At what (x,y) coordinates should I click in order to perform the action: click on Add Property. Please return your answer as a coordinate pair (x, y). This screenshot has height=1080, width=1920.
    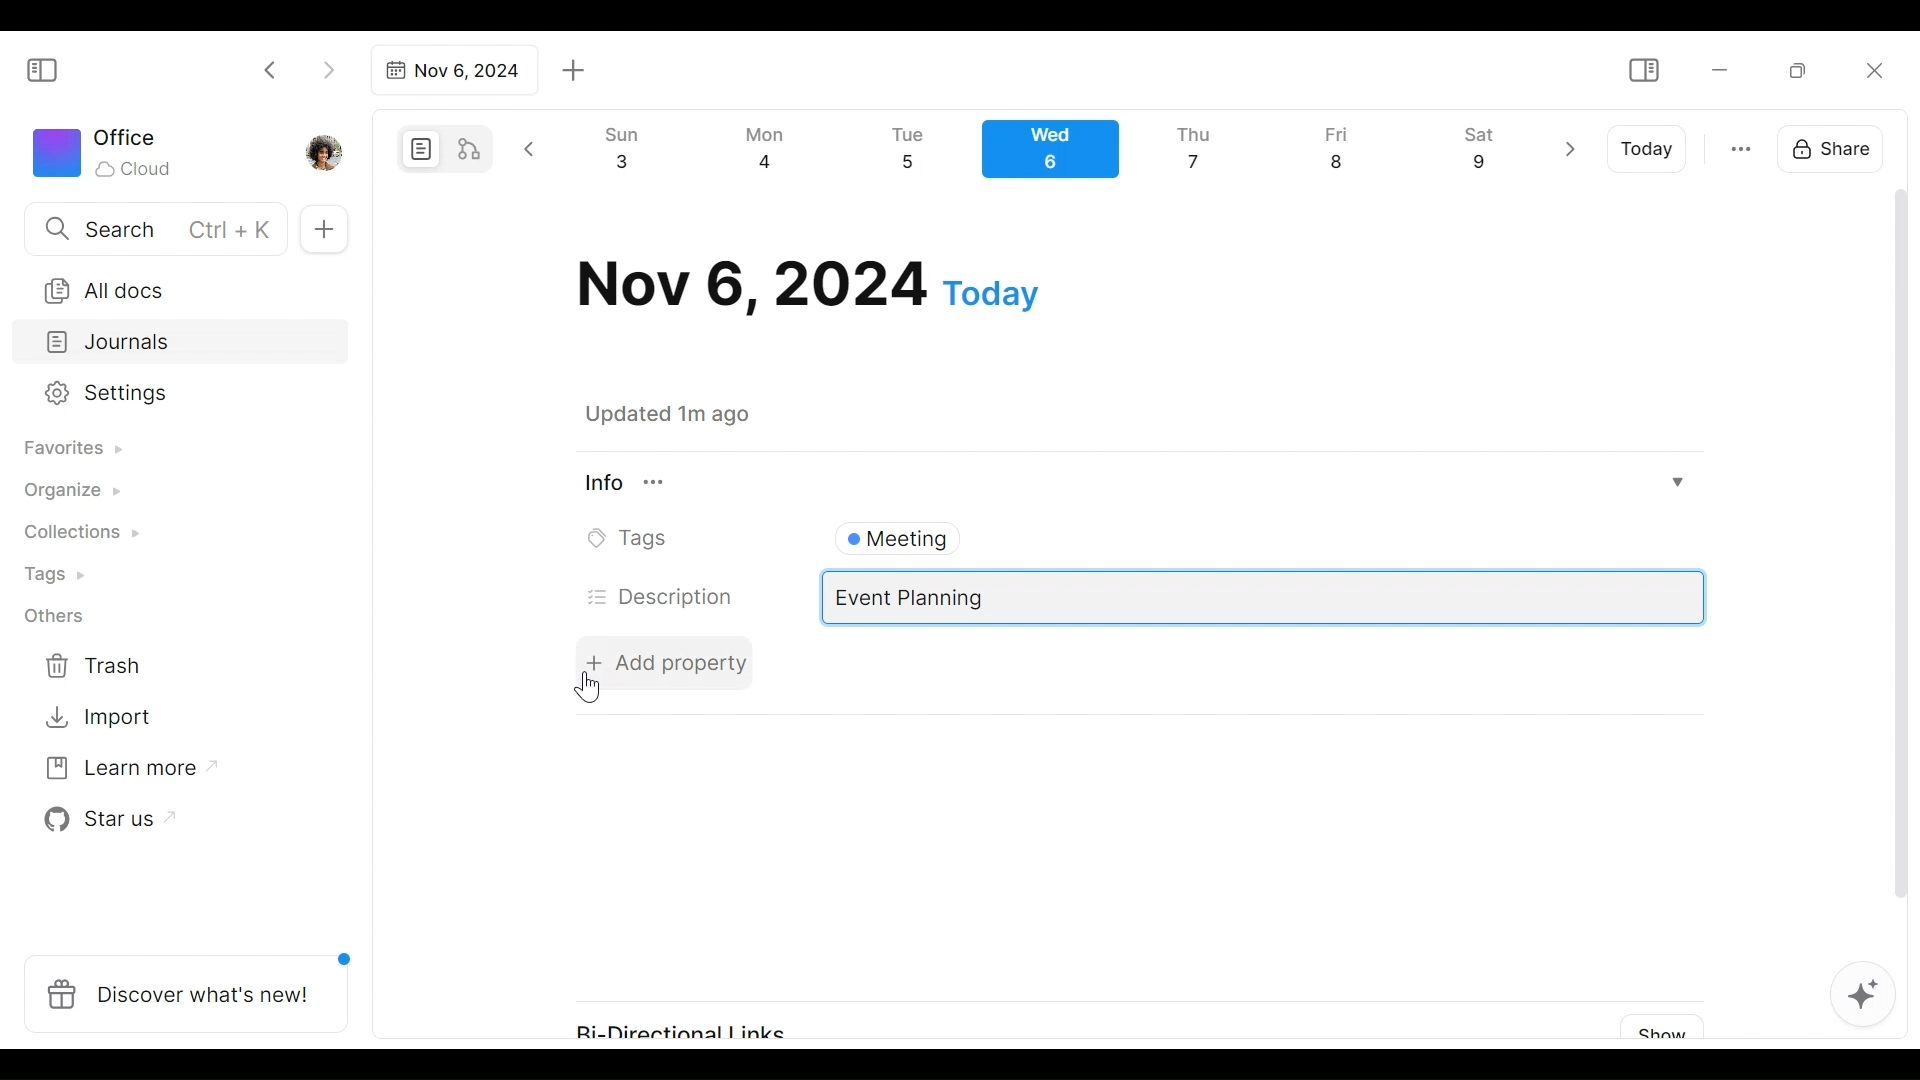
    Looking at the image, I should click on (667, 662).